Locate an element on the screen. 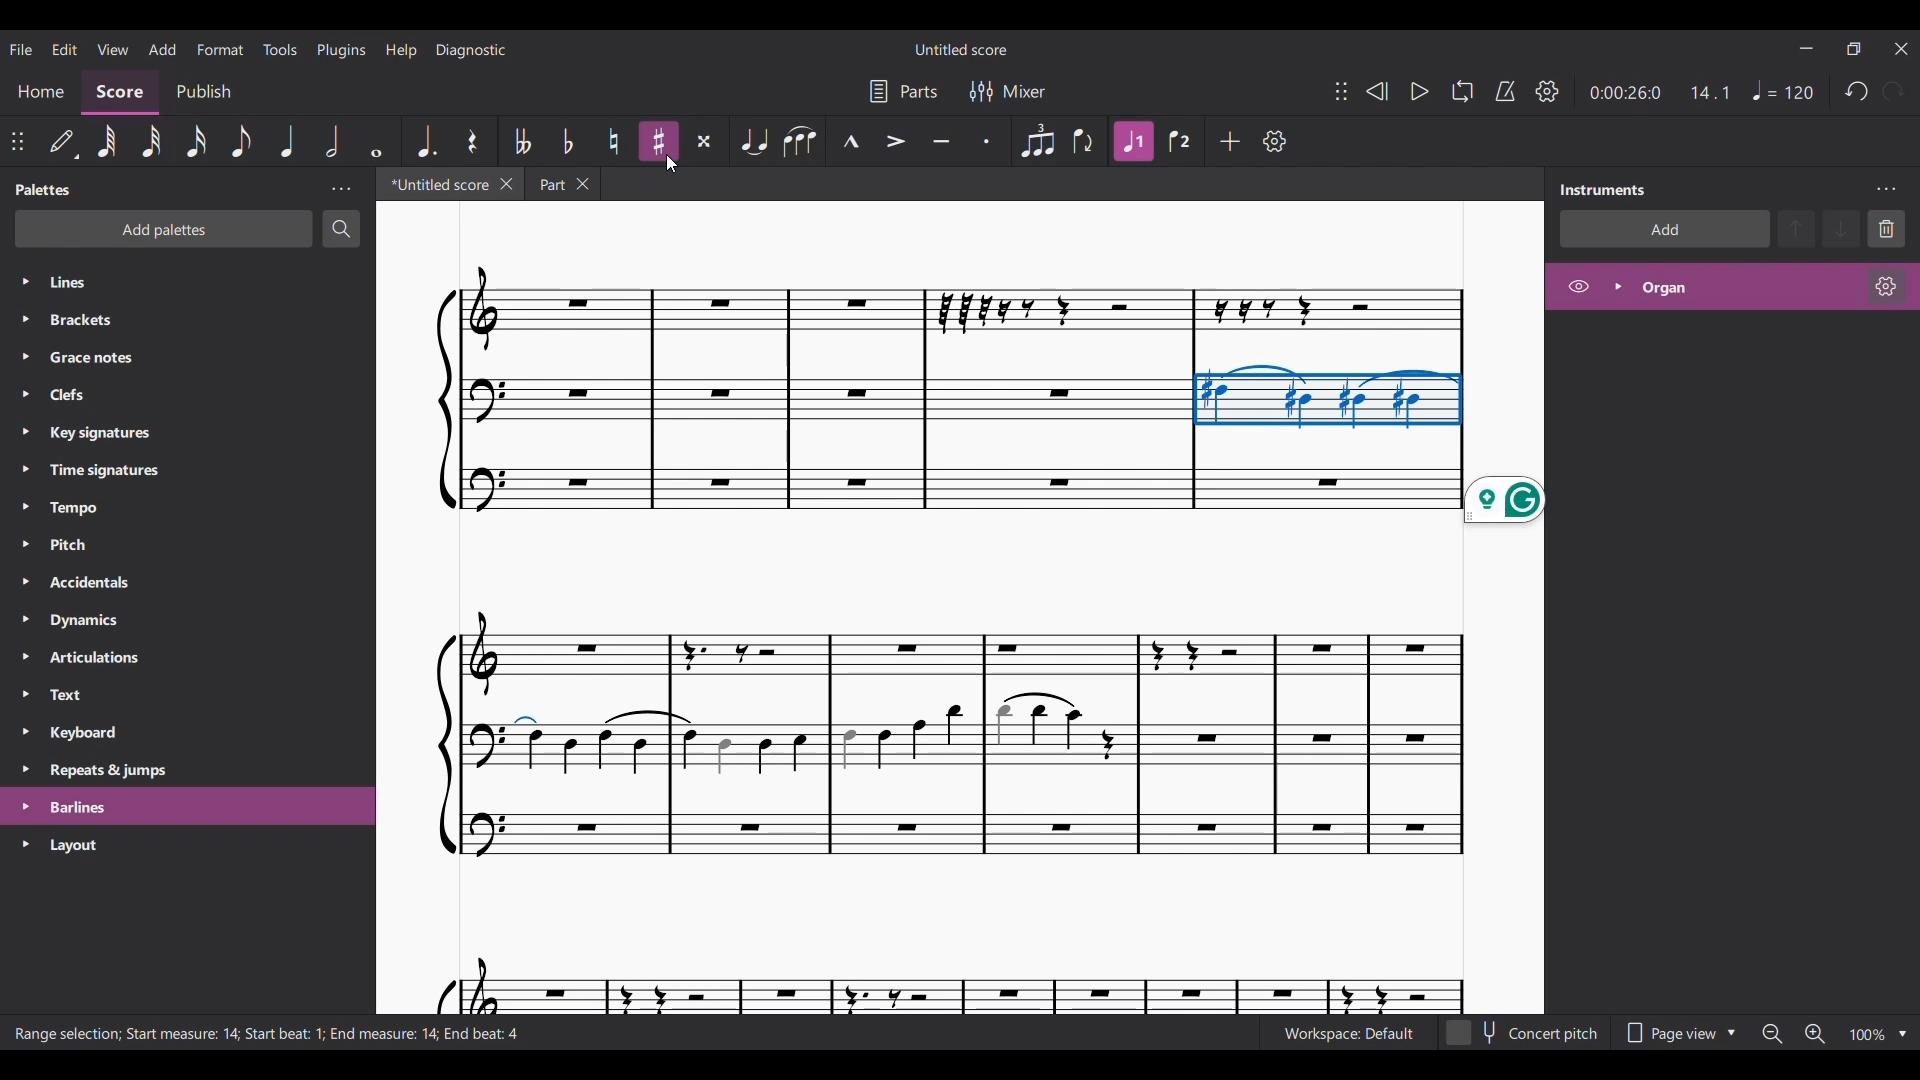  Highlighted as last selection is located at coordinates (188, 806).